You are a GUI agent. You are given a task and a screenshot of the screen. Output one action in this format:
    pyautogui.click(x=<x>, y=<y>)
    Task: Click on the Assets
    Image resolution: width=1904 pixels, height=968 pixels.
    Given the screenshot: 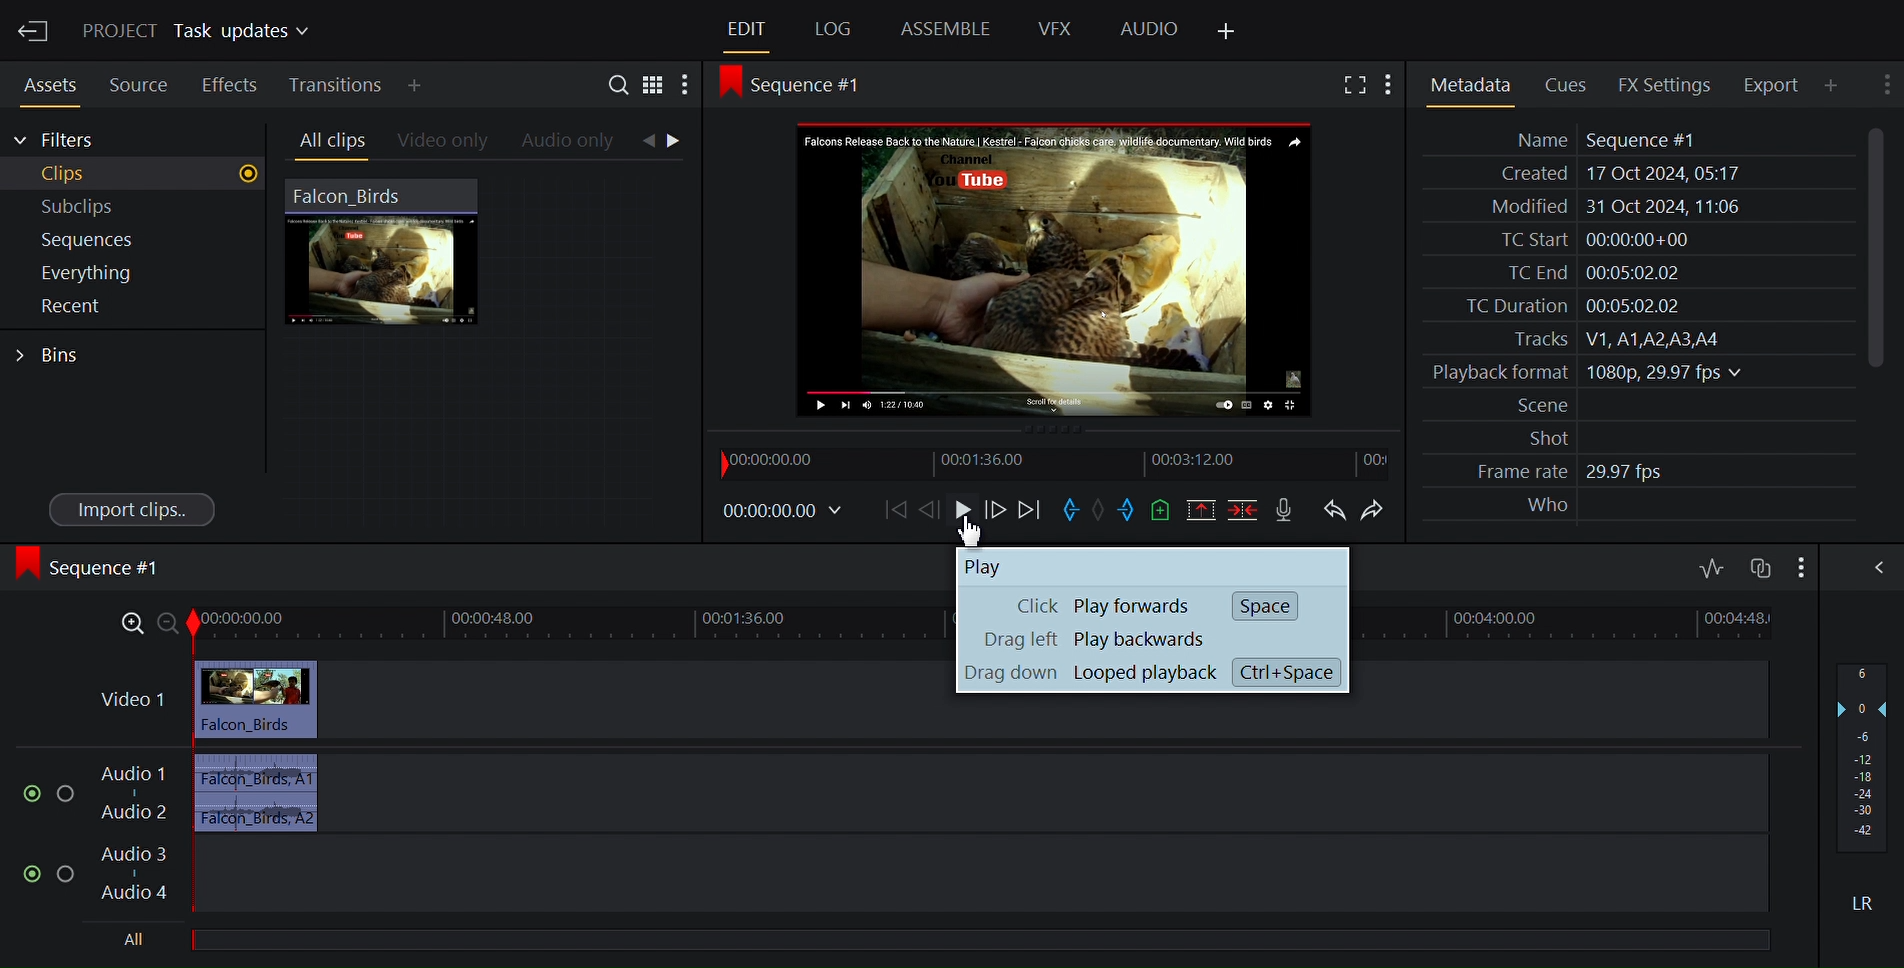 What is the action you would take?
    pyautogui.click(x=48, y=85)
    